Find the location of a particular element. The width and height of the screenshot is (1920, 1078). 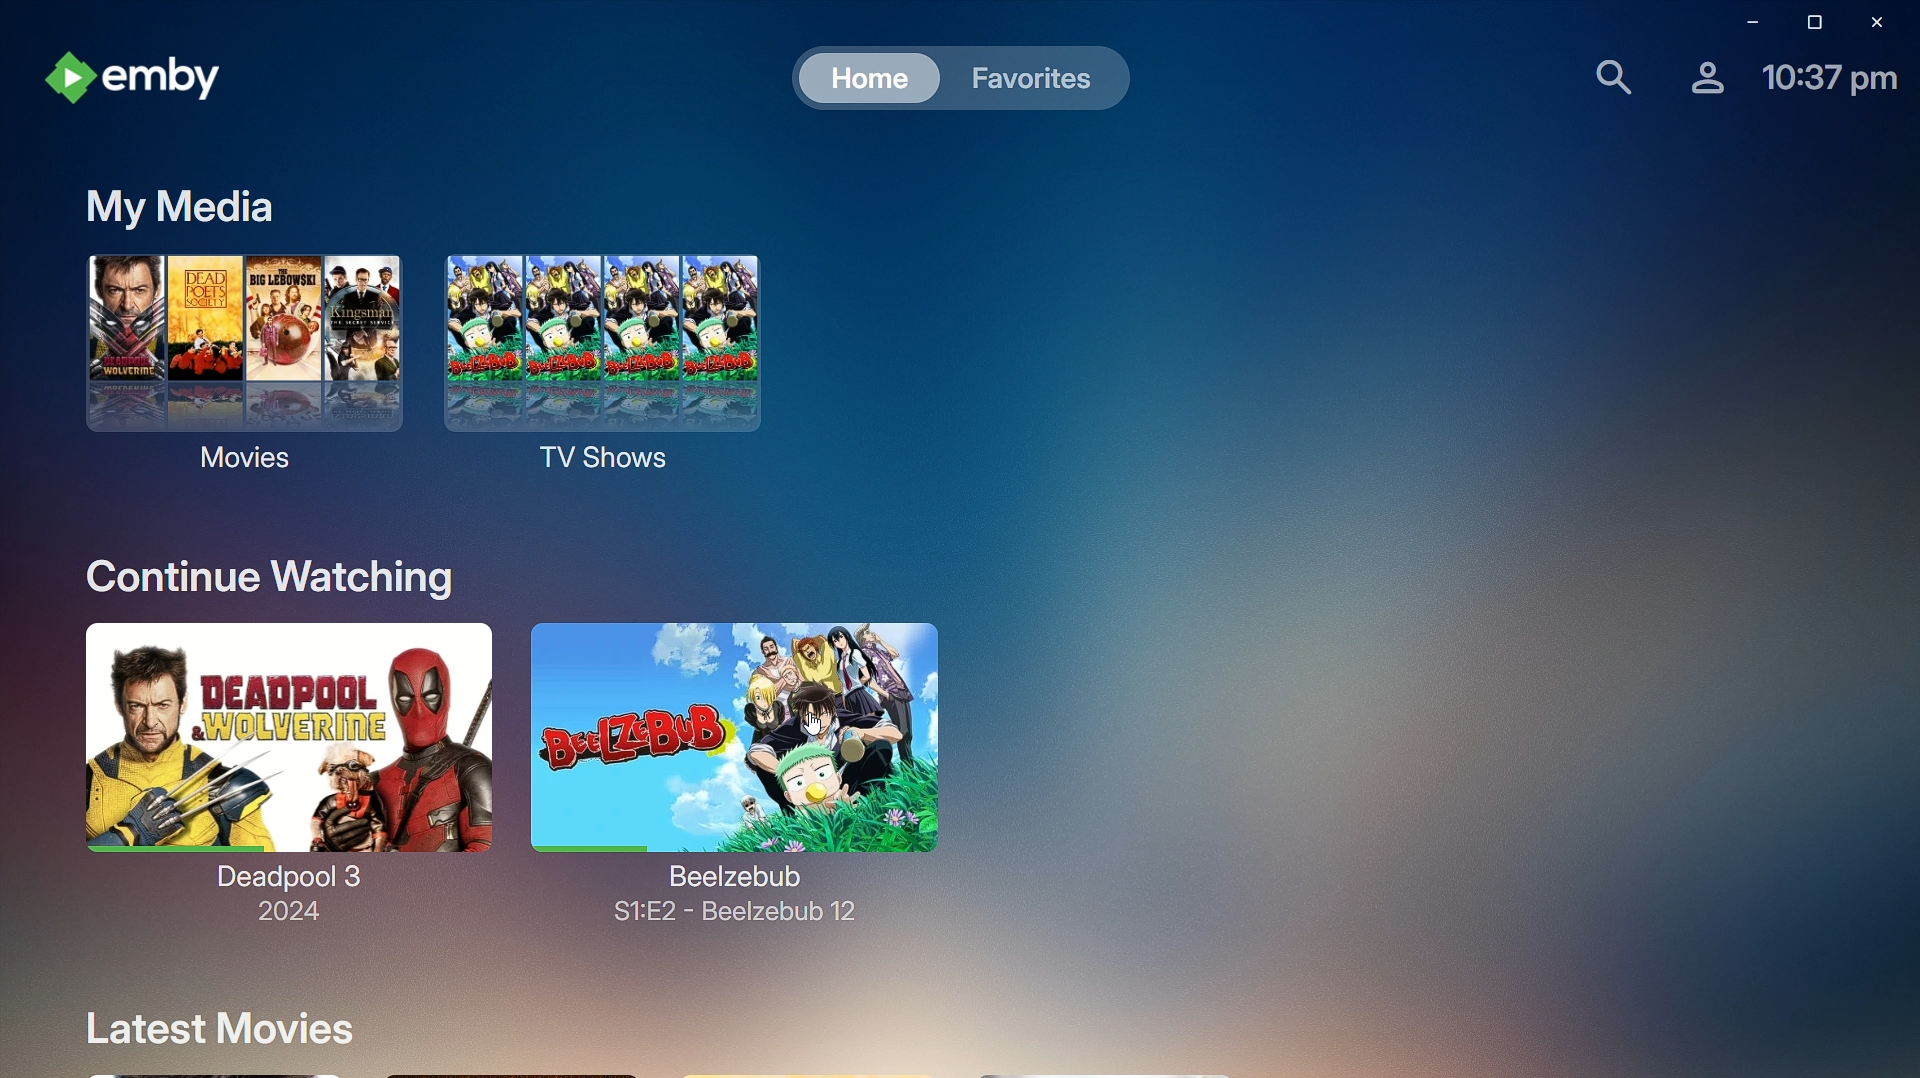

Restore is located at coordinates (1810, 22).